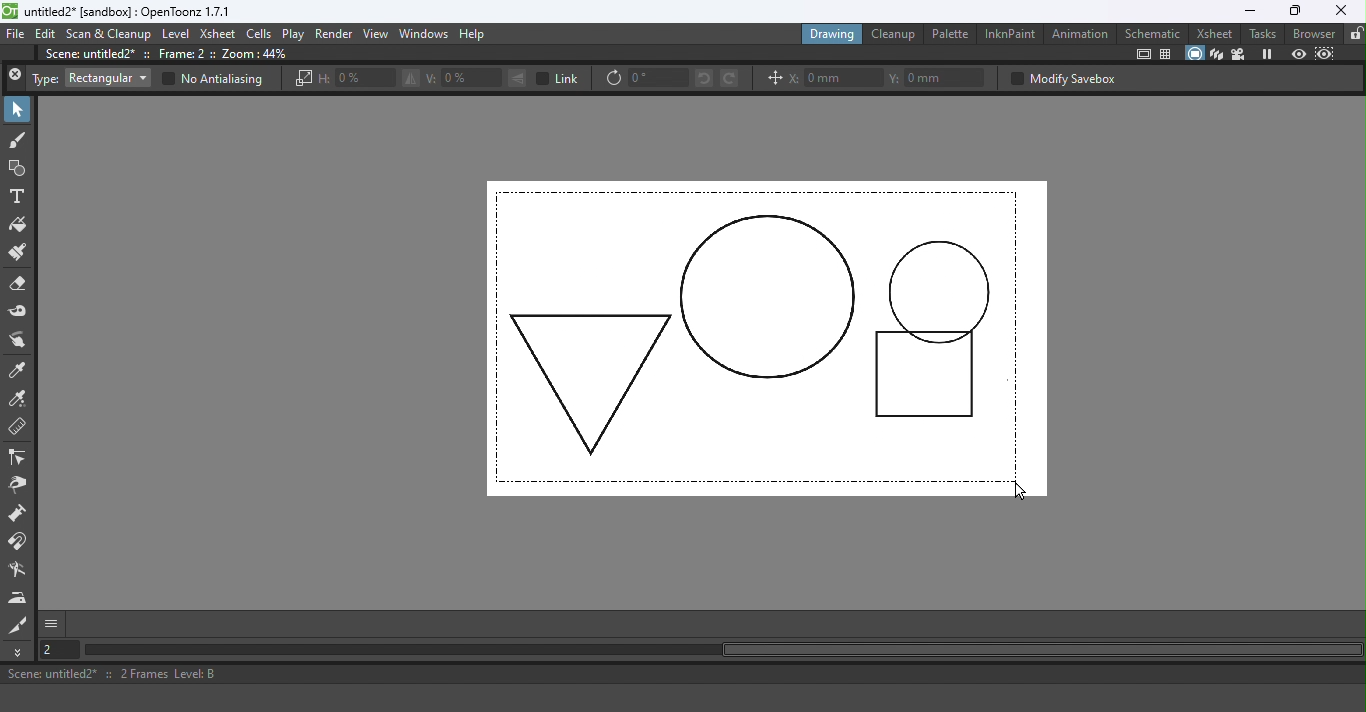 This screenshot has width=1366, height=712. I want to click on View, so click(376, 34).